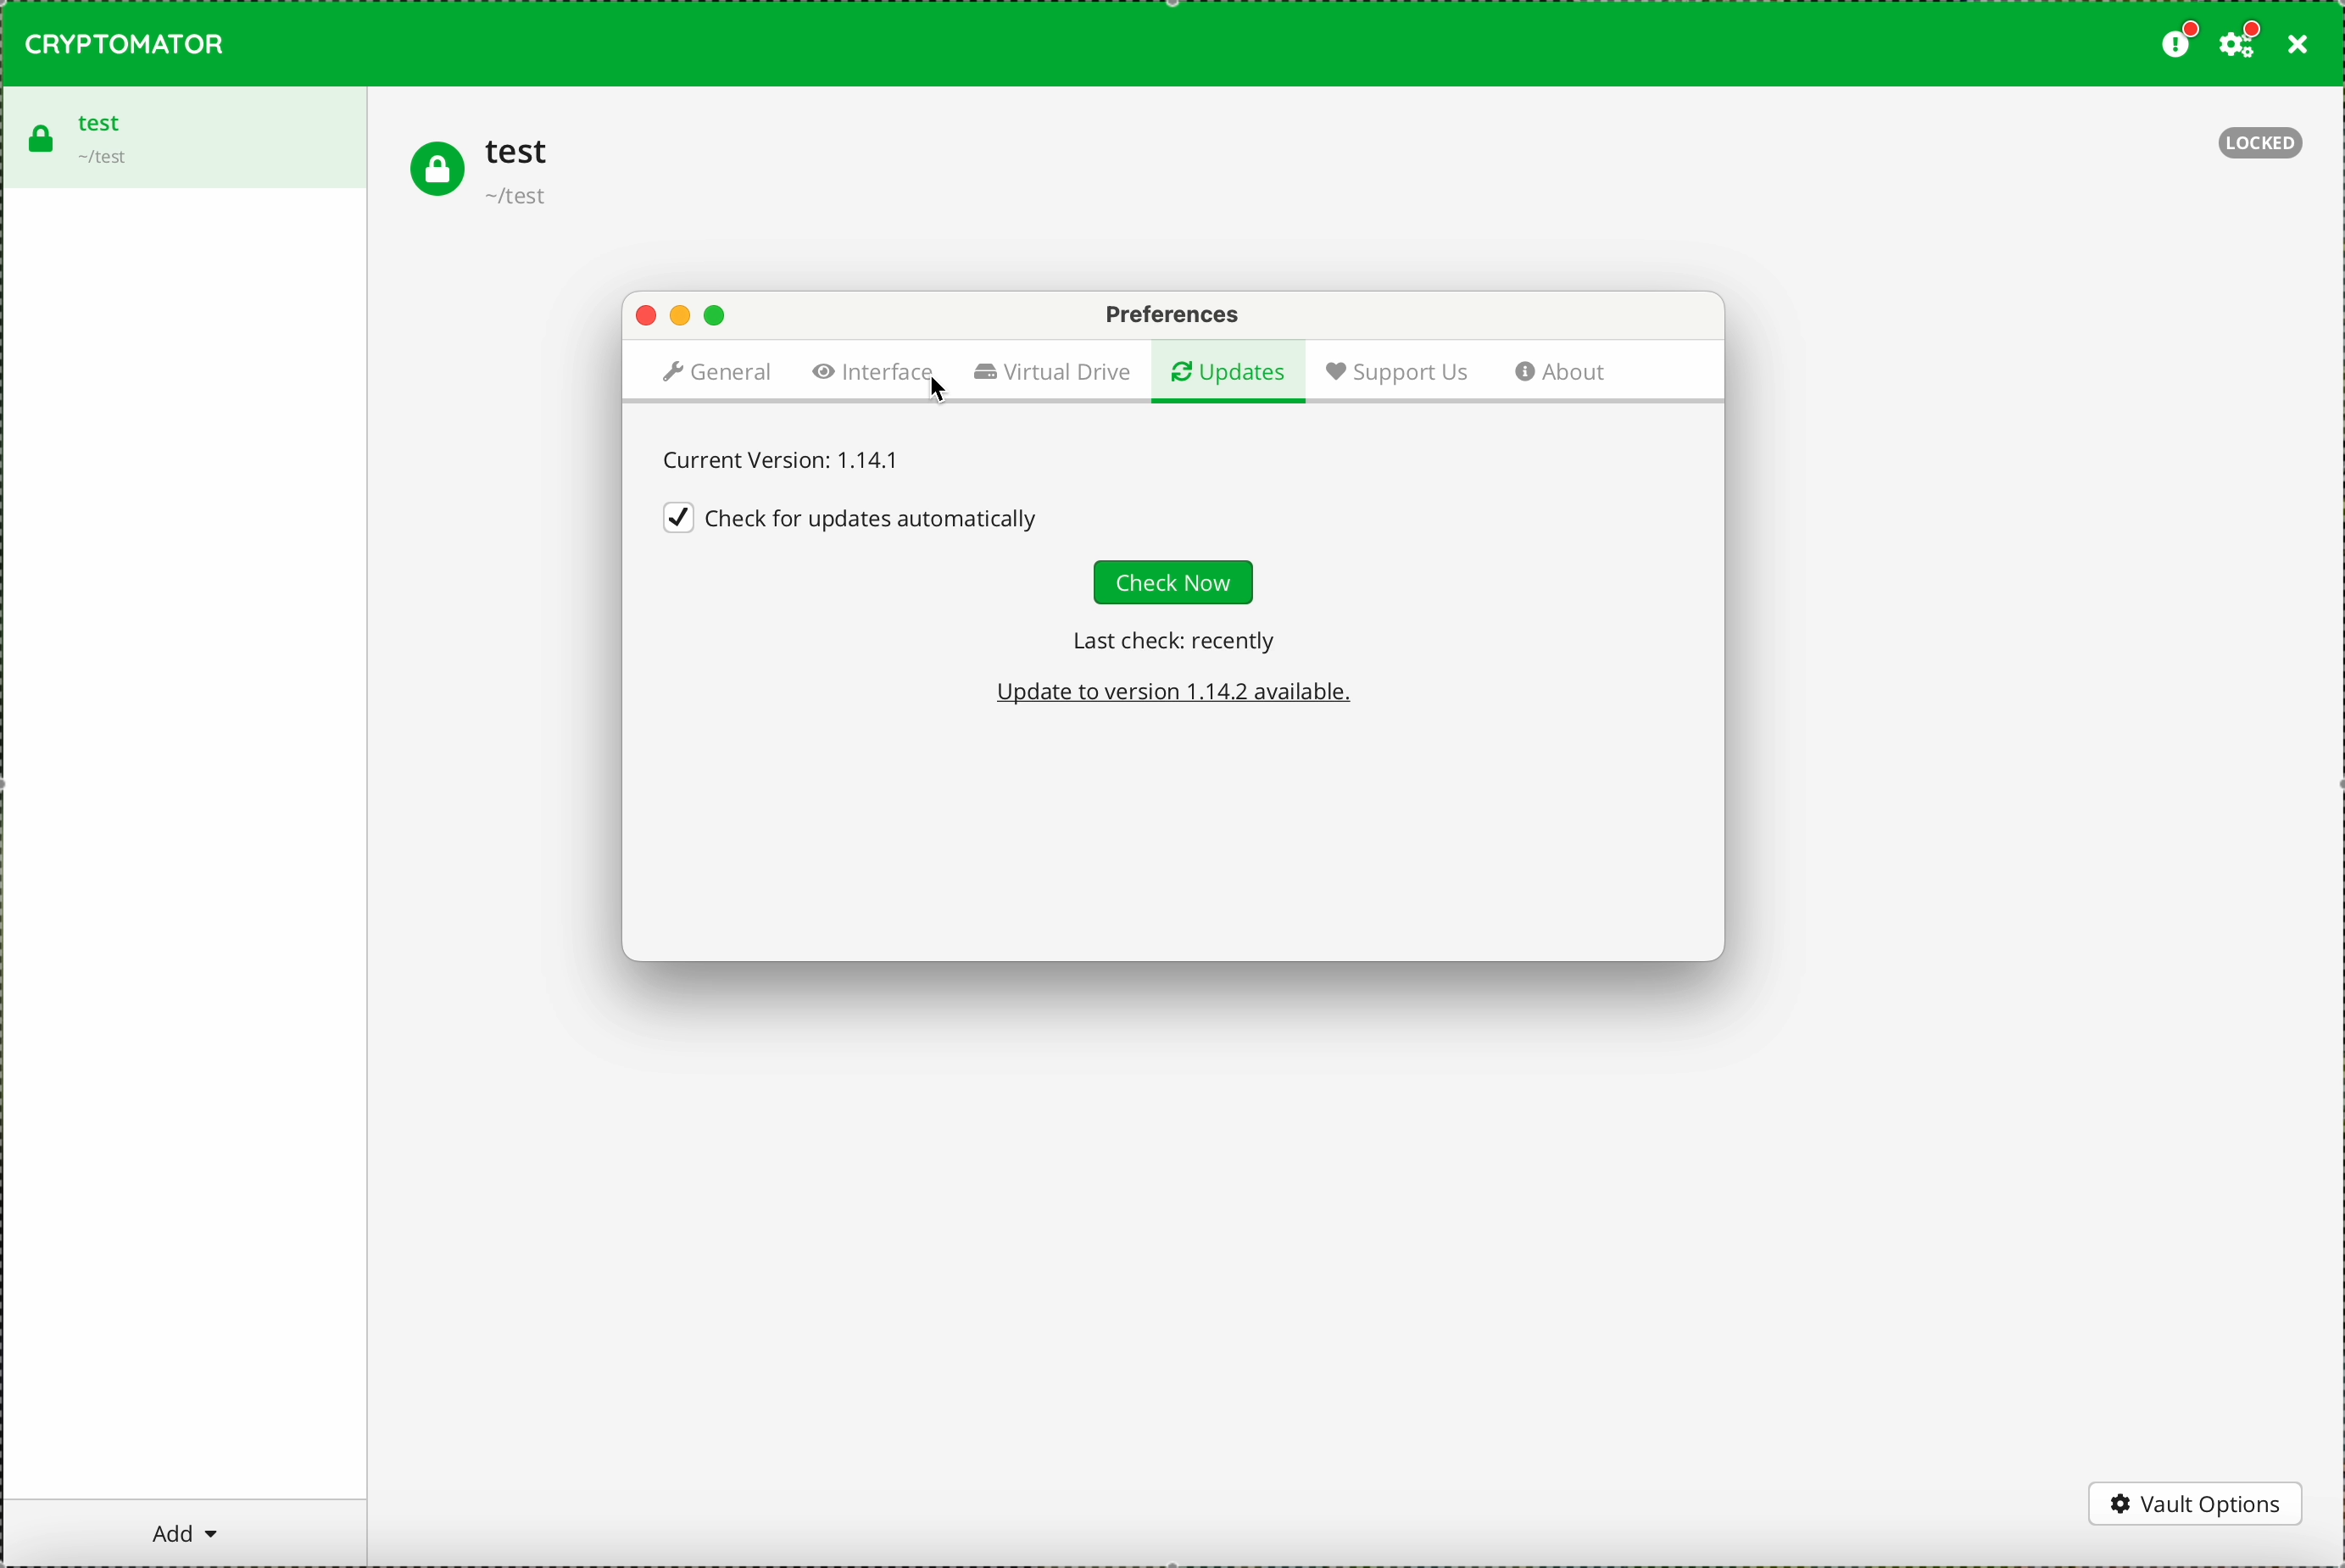  Describe the element at coordinates (1175, 584) in the screenshot. I see `check now ` at that location.